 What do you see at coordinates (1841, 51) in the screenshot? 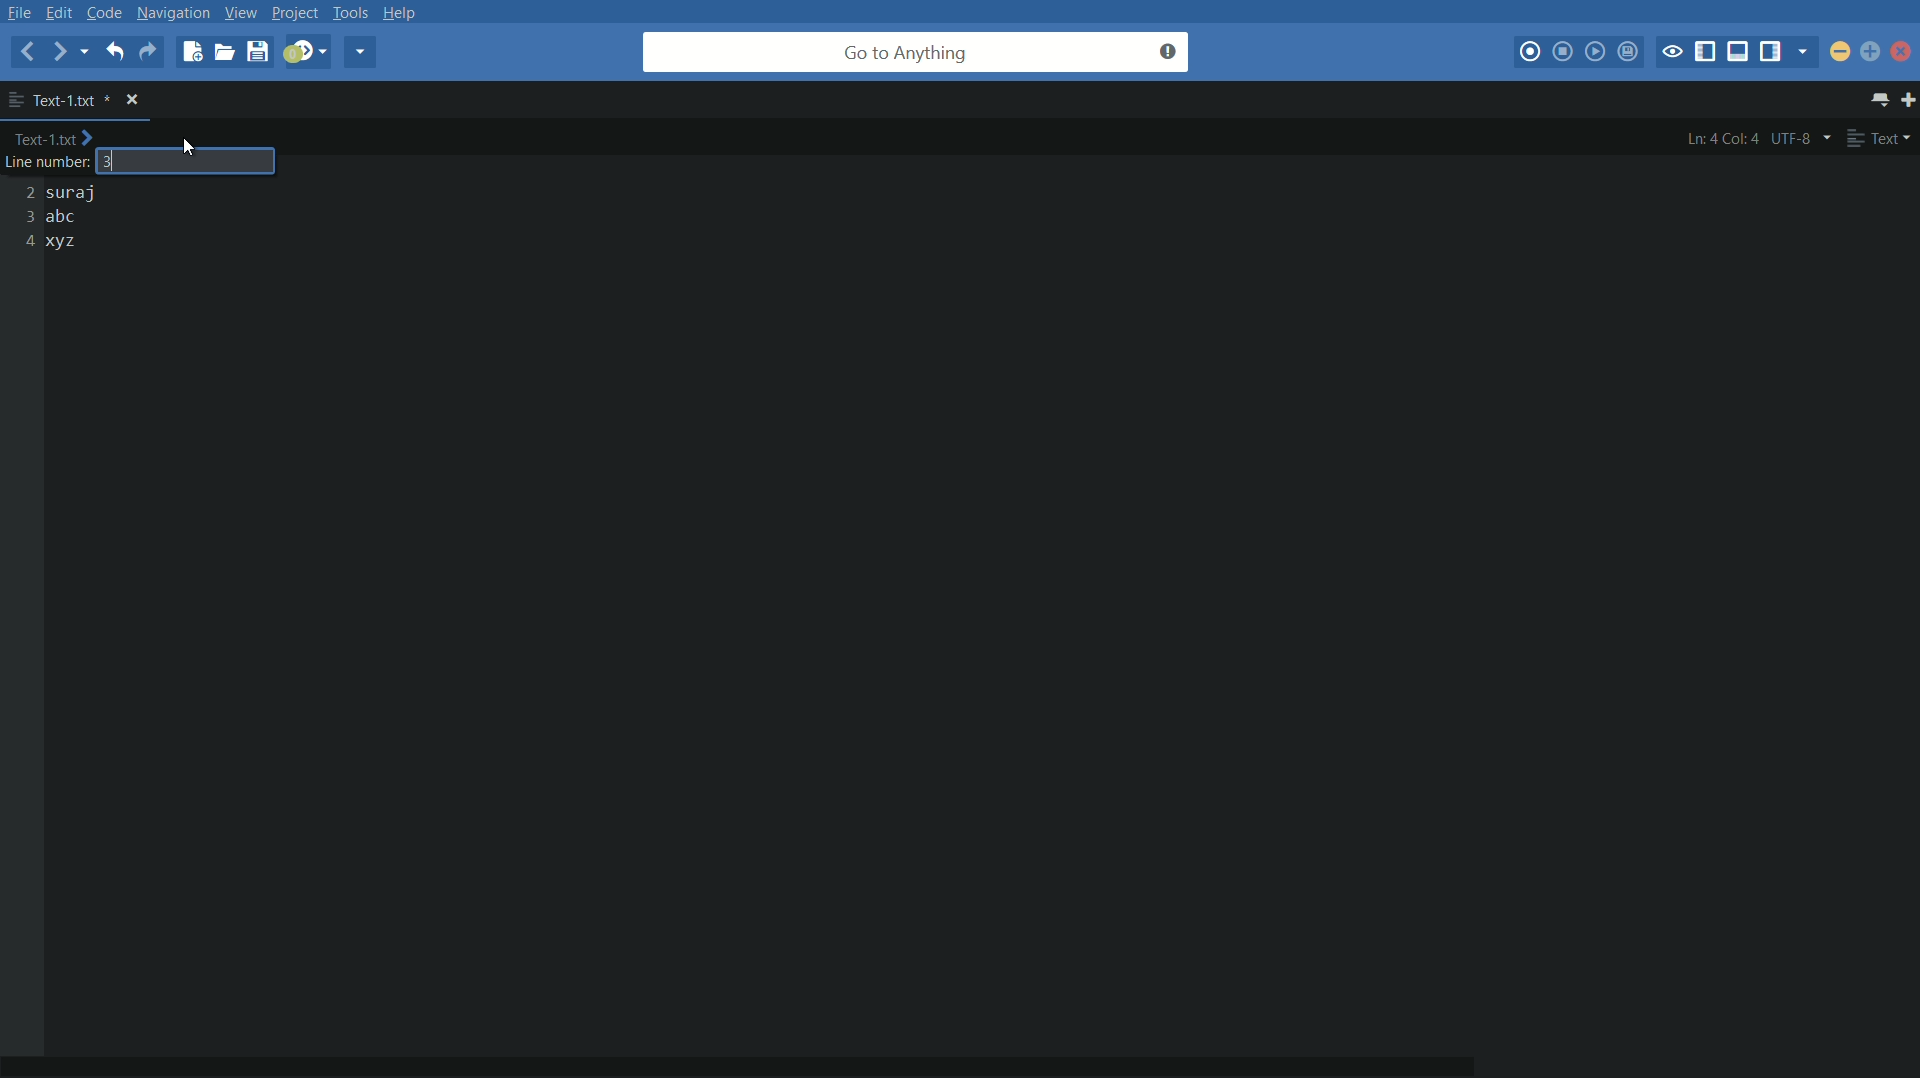
I see `minimize` at bounding box center [1841, 51].